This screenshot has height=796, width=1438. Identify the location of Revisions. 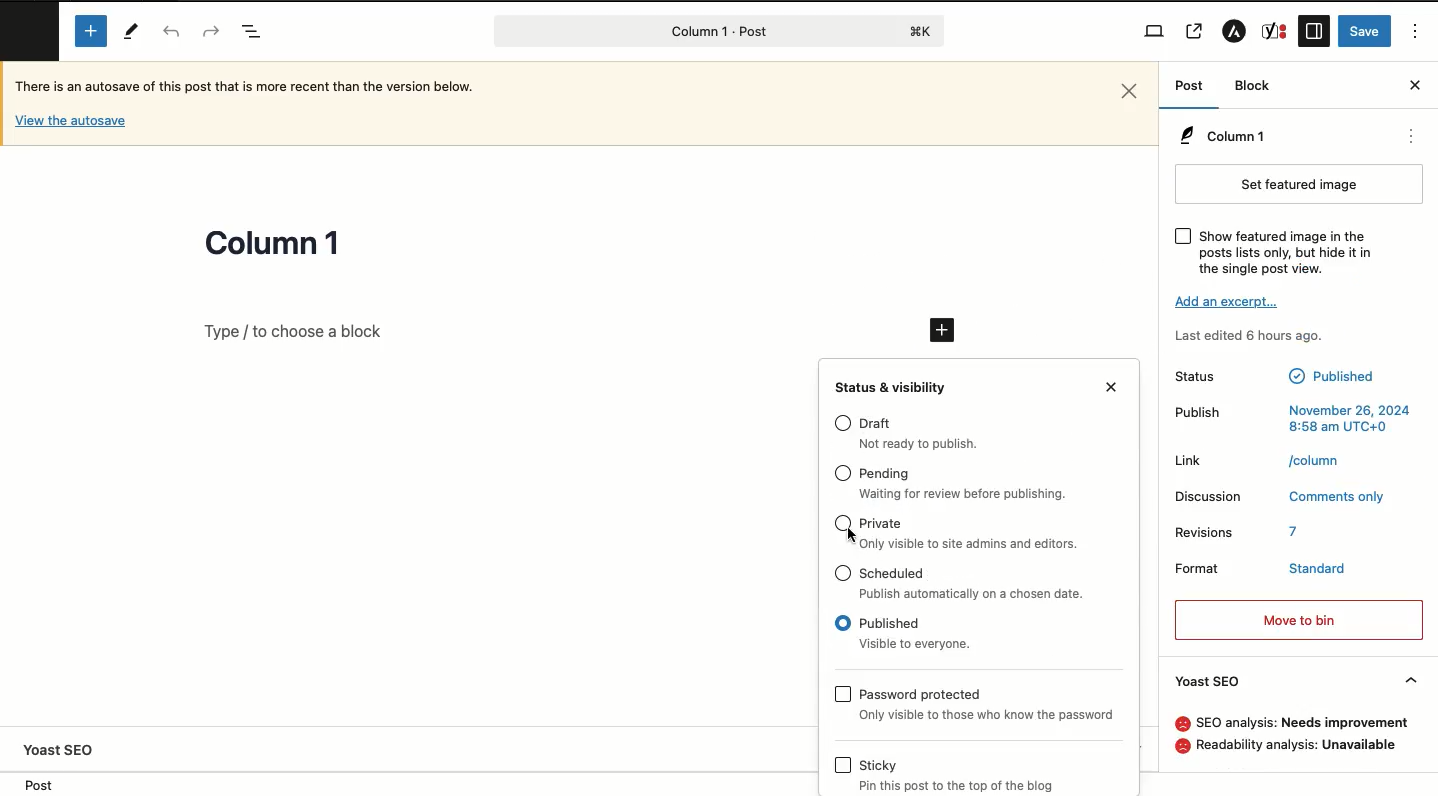
(1204, 532).